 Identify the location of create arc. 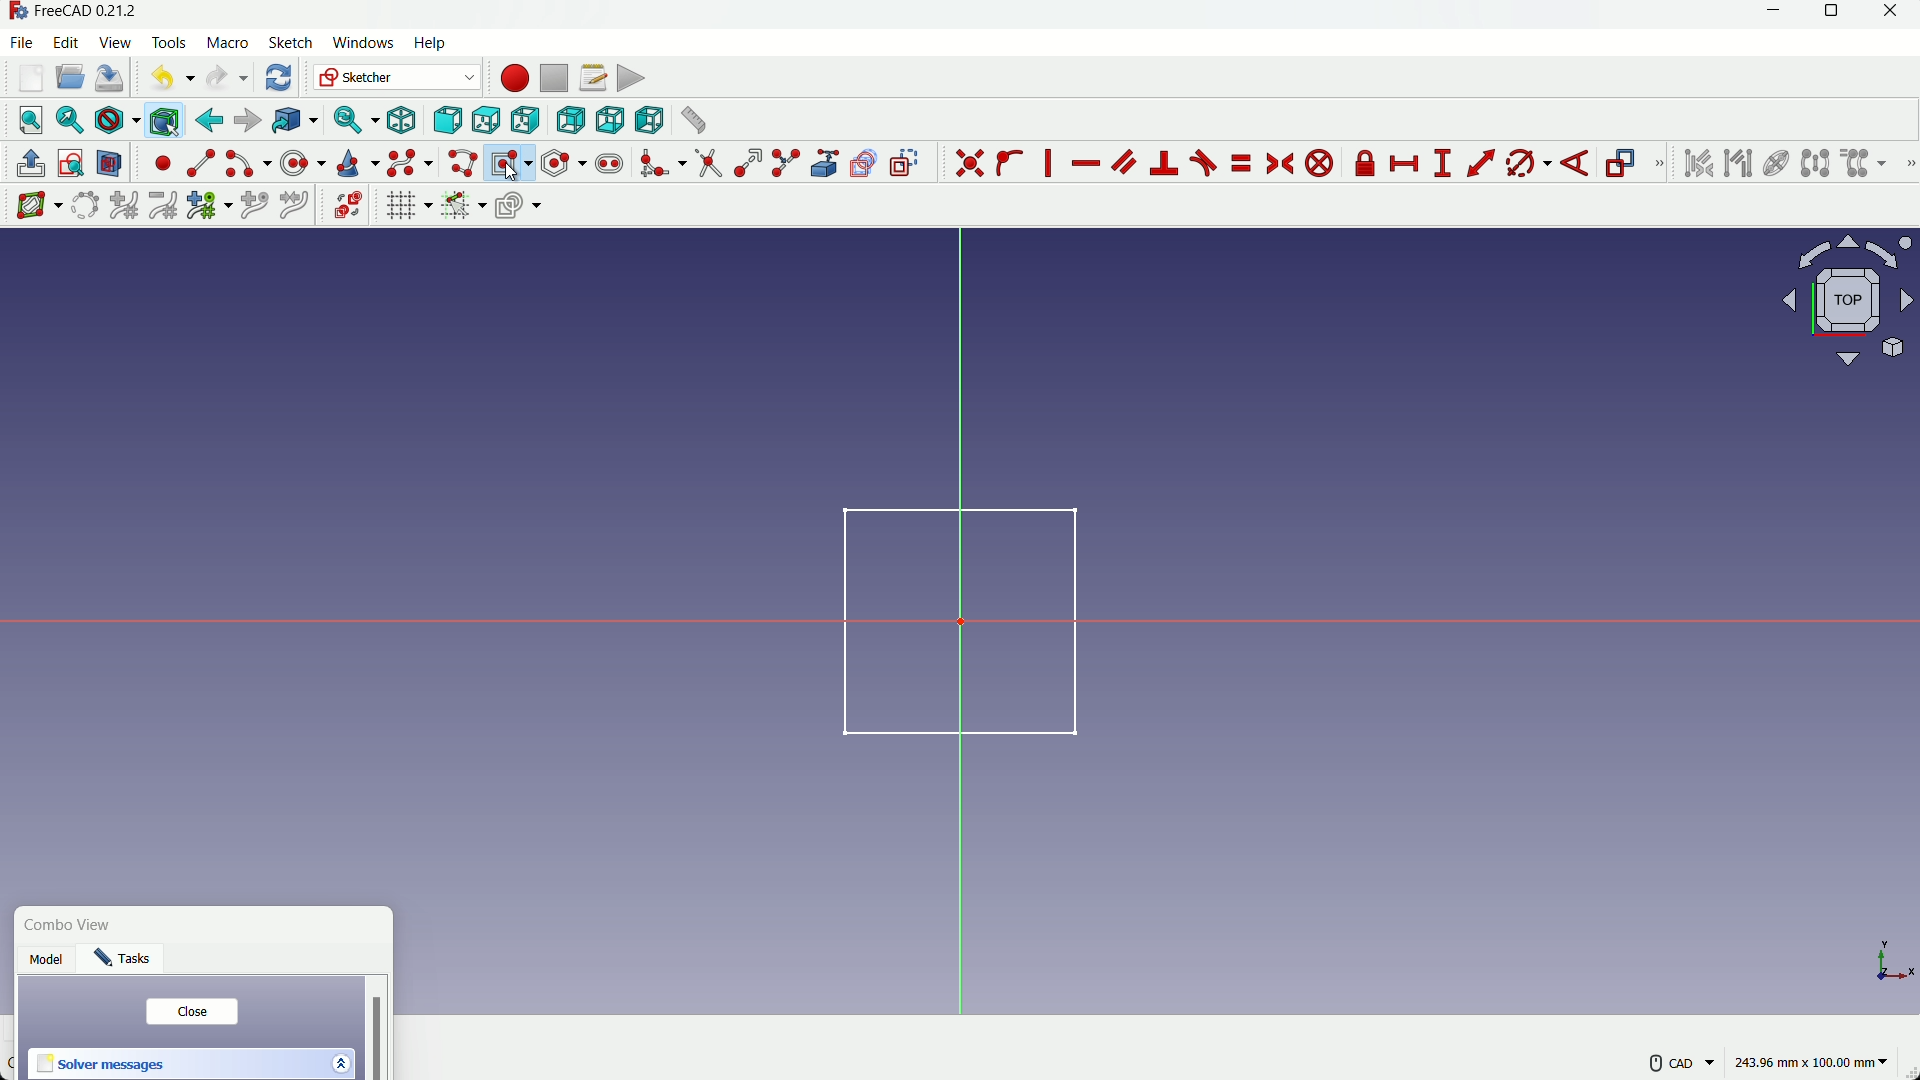
(248, 164).